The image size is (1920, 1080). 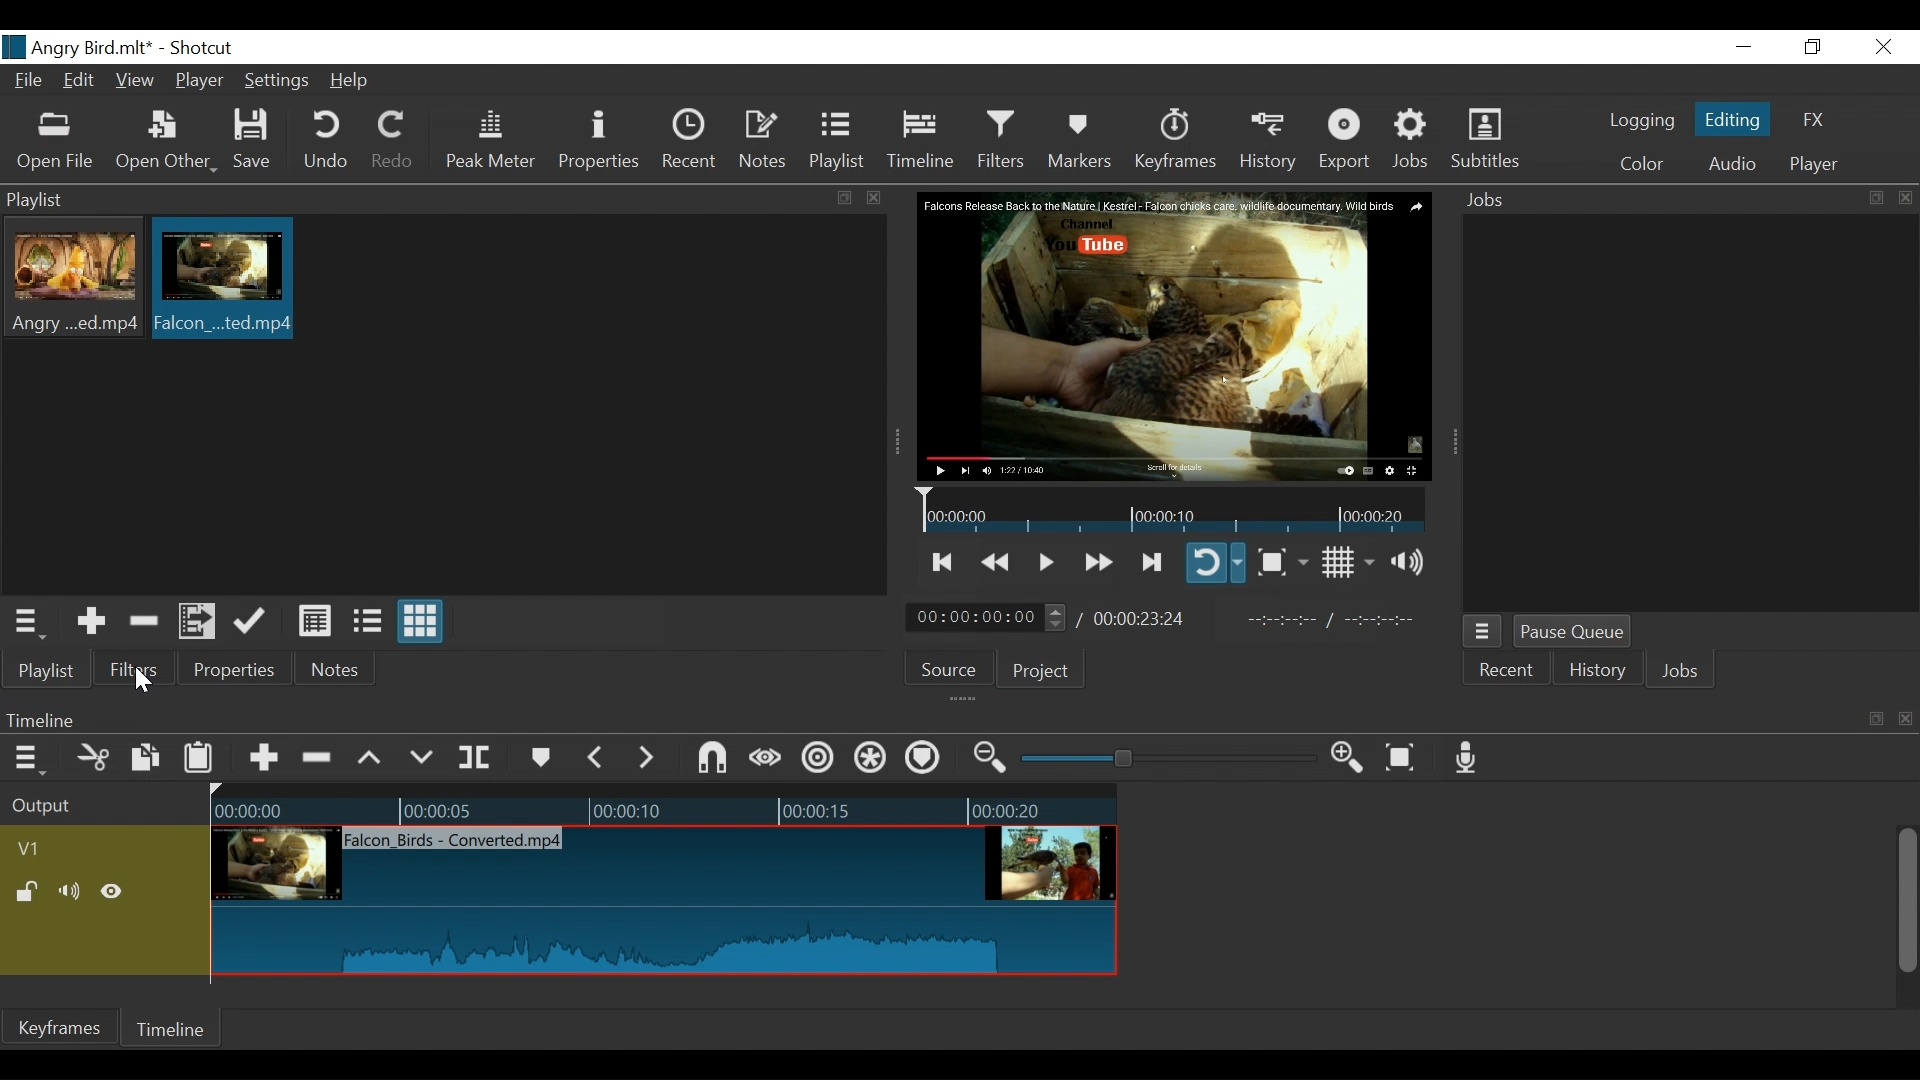 What do you see at coordinates (337, 669) in the screenshot?
I see `Notes` at bounding box center [337, 669].